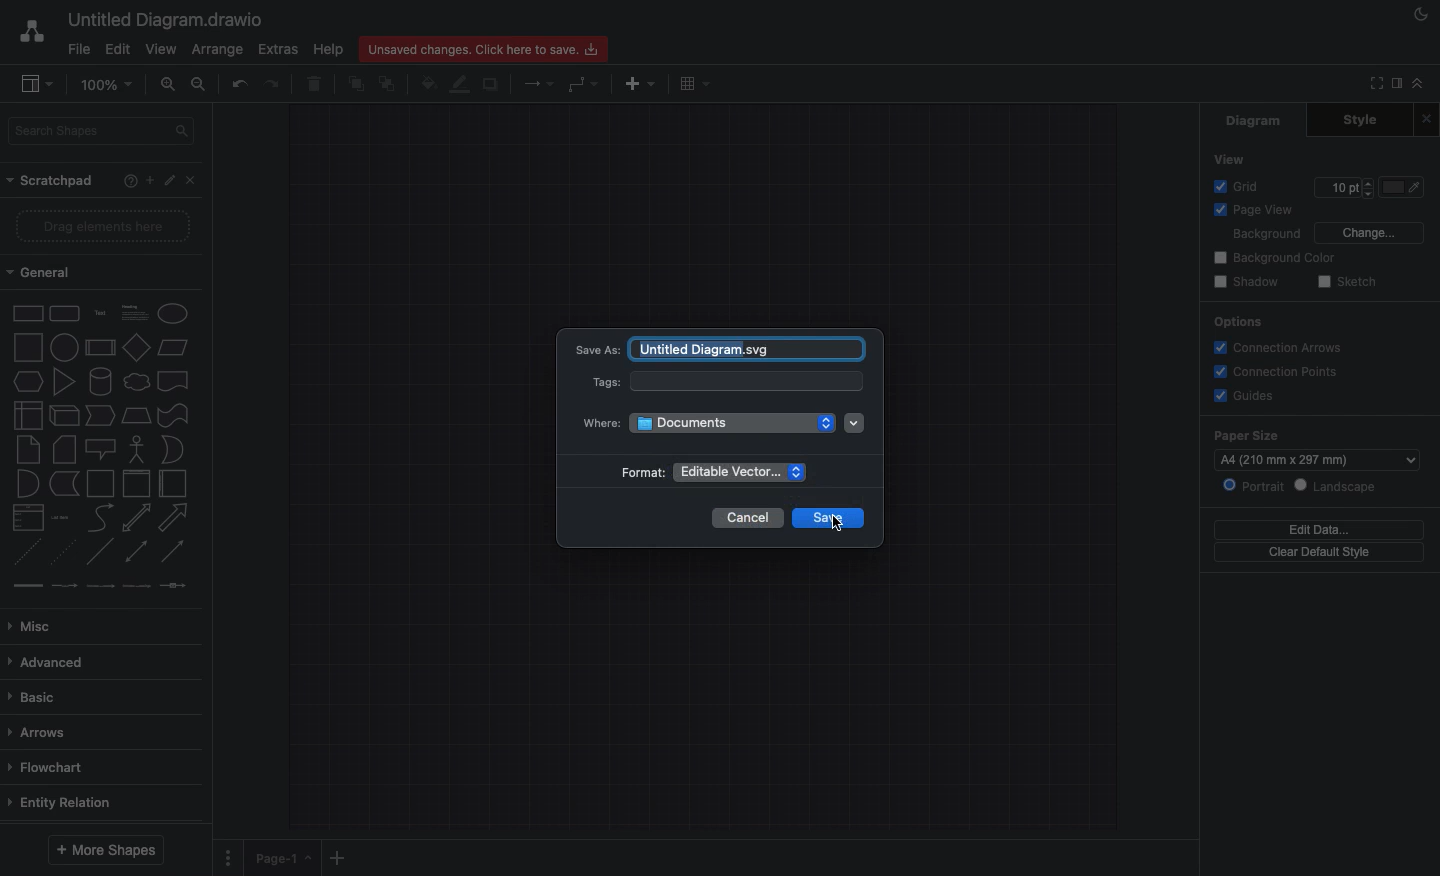  I want to click on Insert, so click(638, 85).